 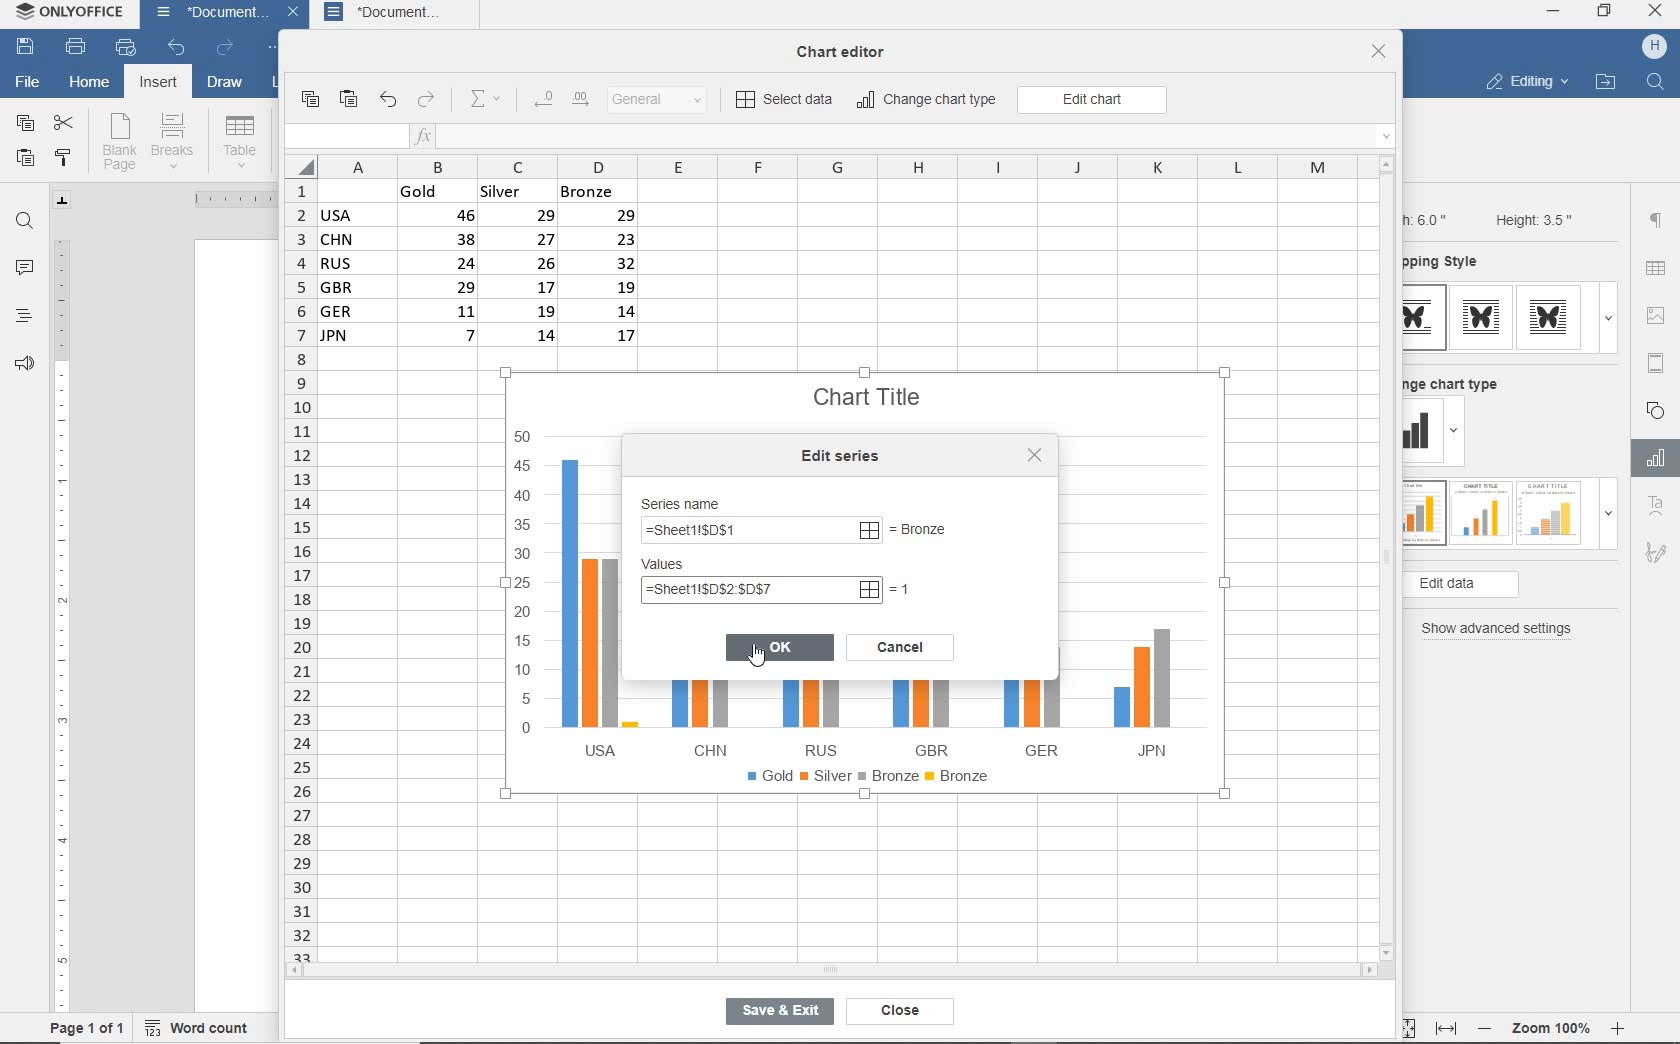 I want to click on close, so click(x=1657, y=13).